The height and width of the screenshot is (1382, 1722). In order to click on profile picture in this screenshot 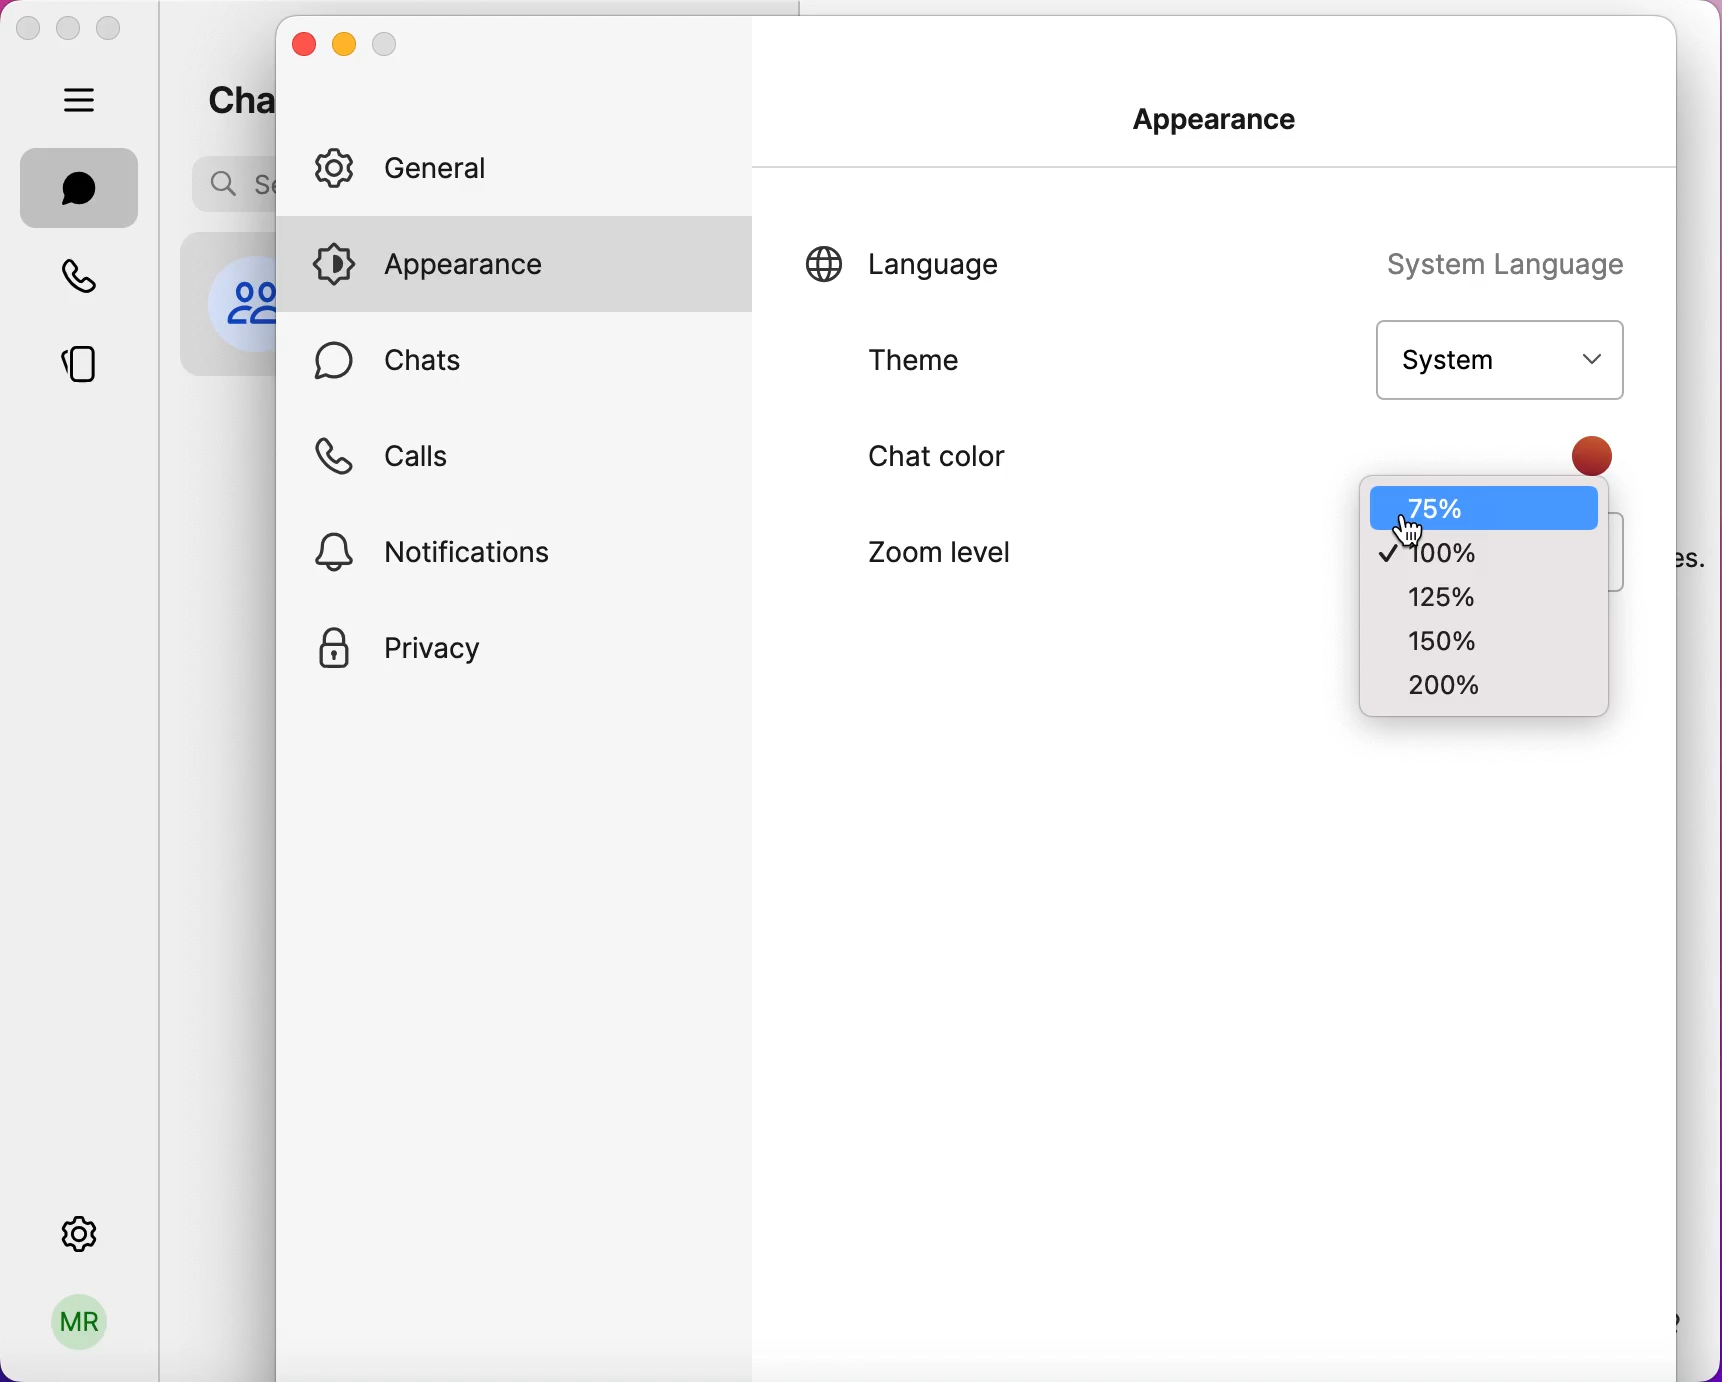, I will do `click(79, 1324)`.